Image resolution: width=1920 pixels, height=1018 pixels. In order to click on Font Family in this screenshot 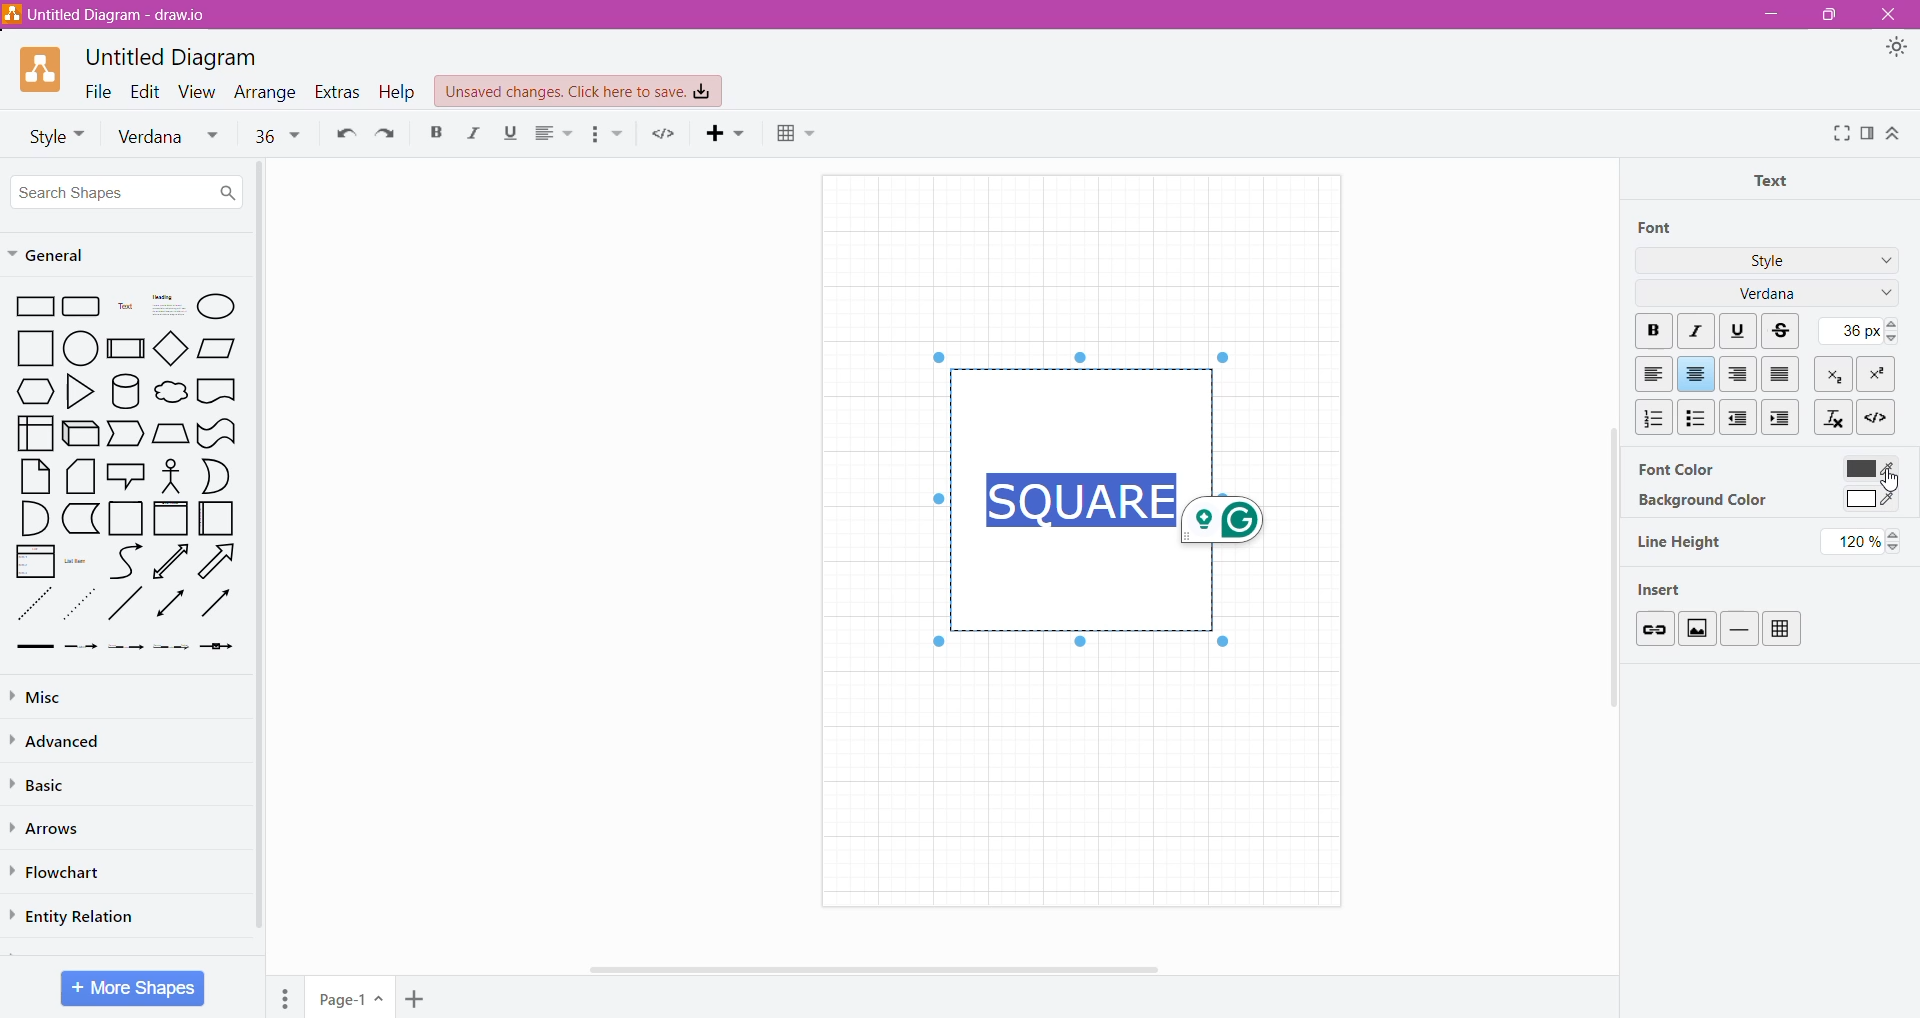, I will do `click(1882, 295)`.